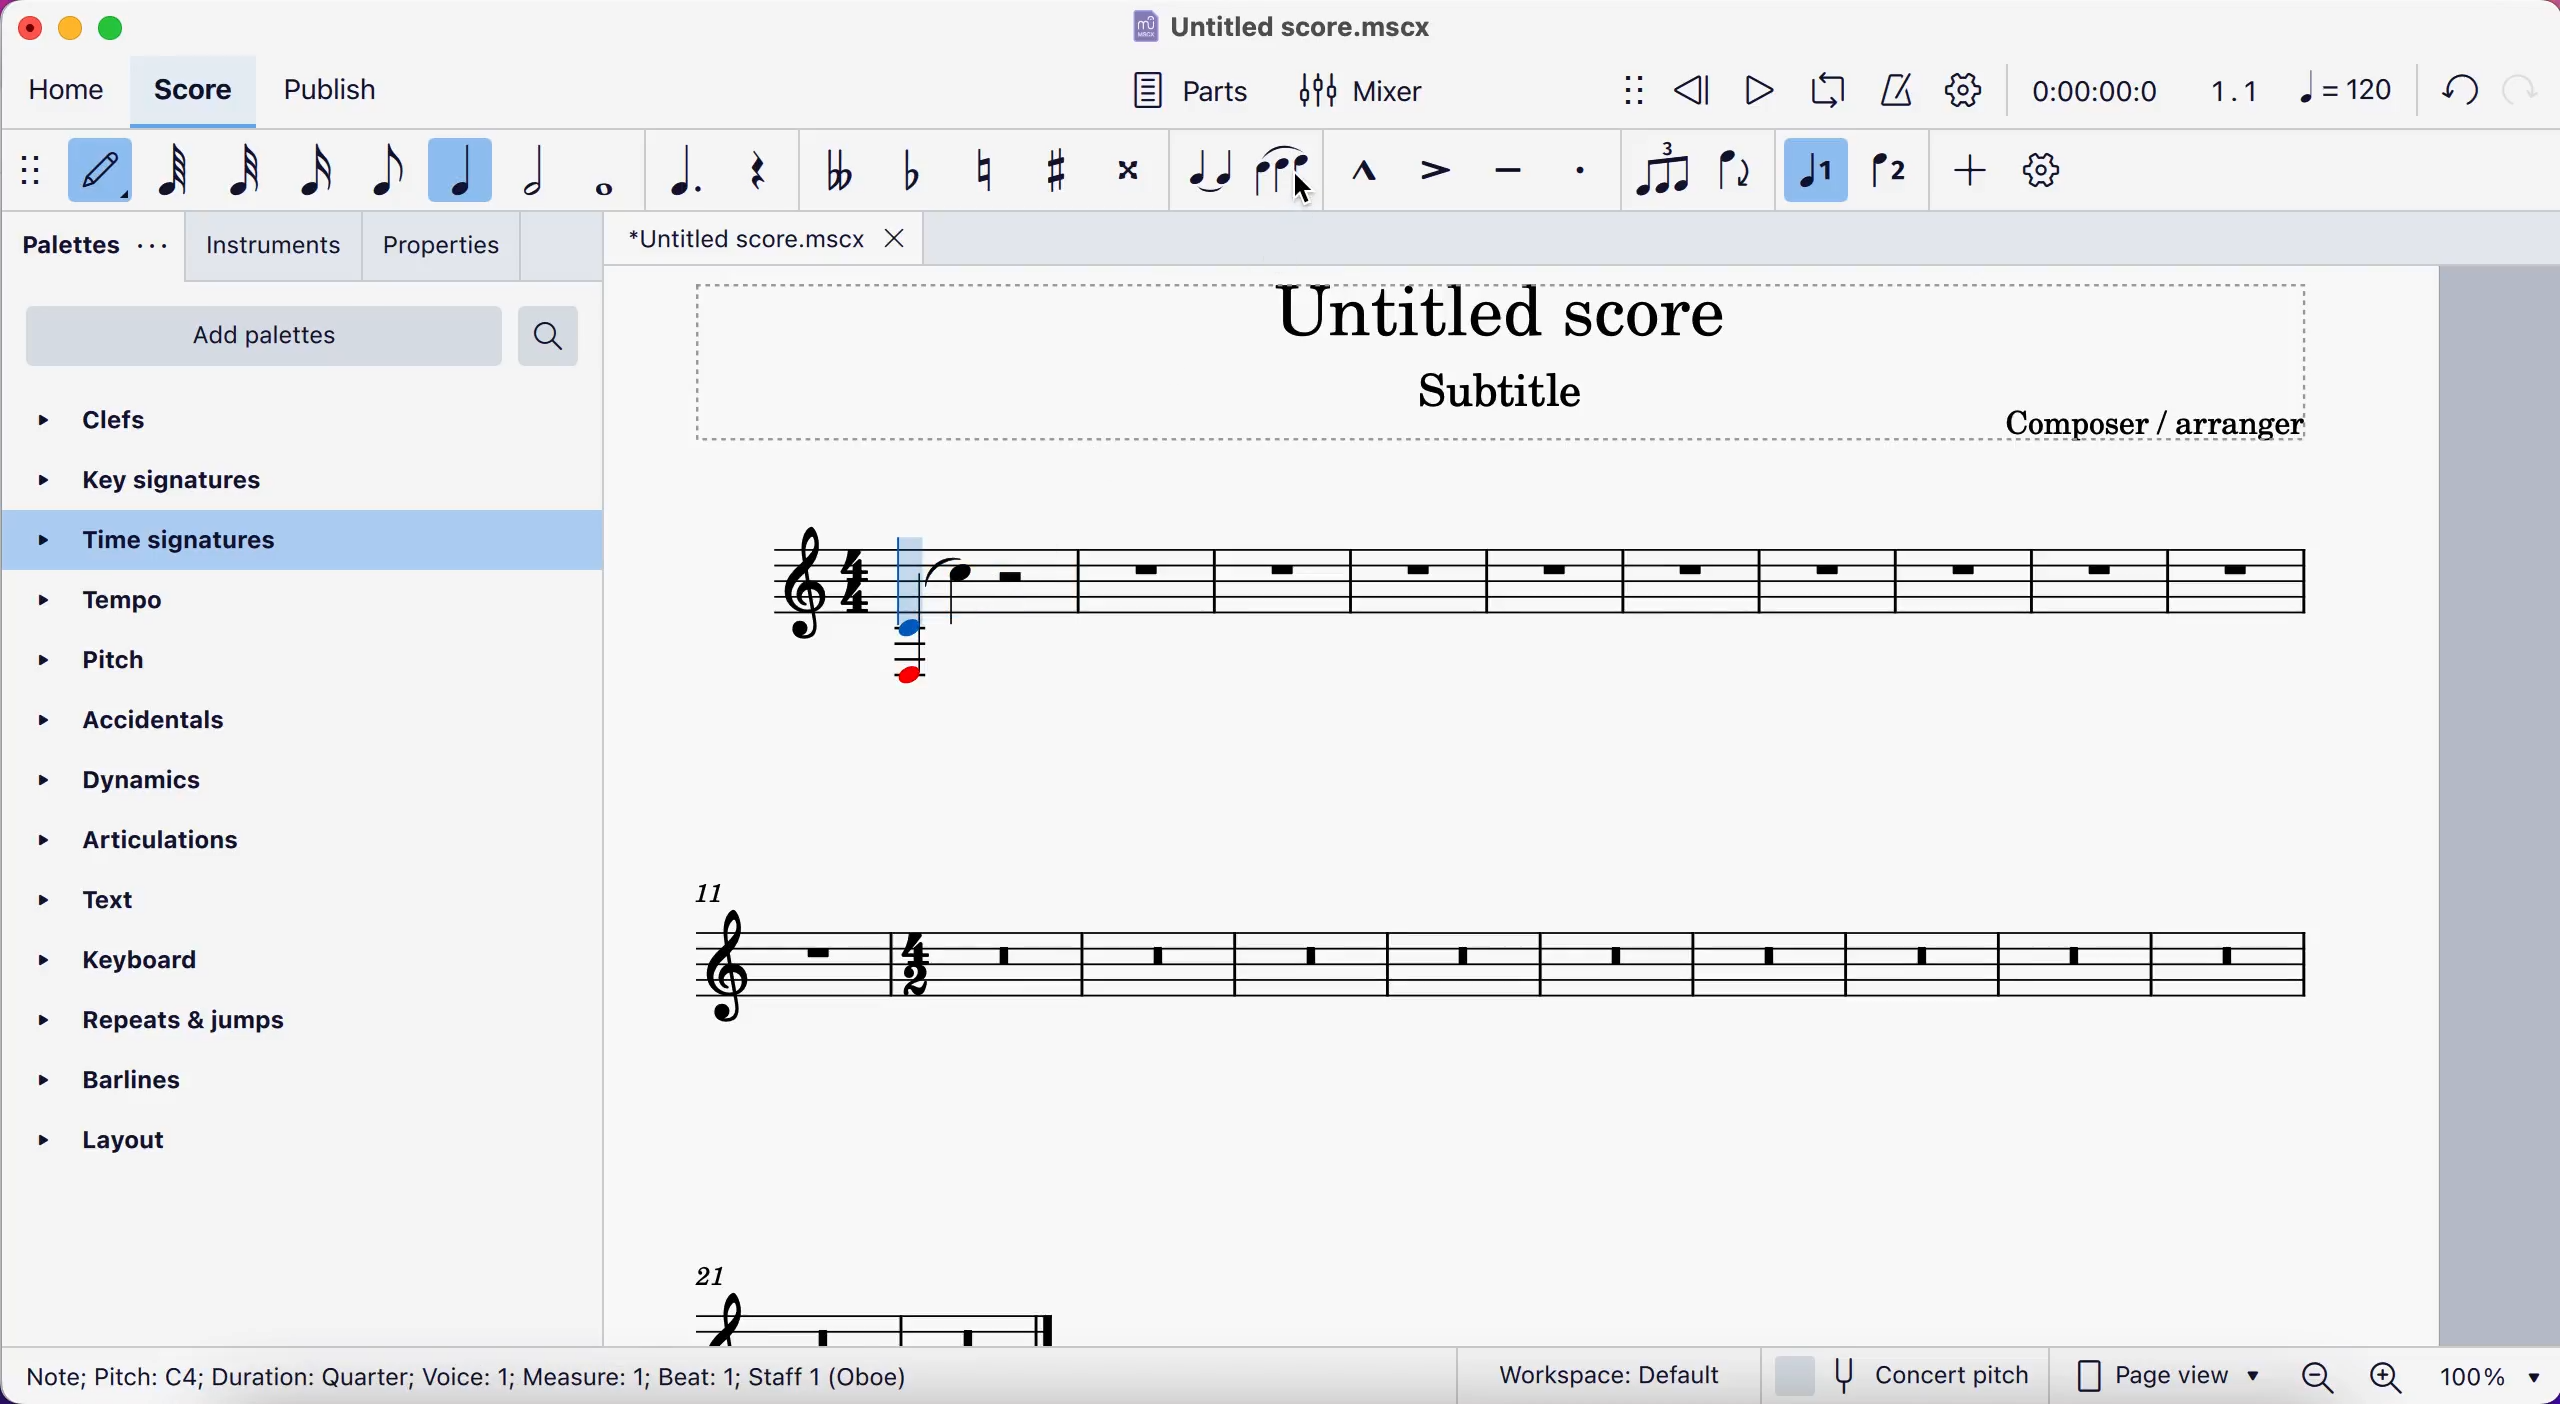  What do you see at coordinates (307, 541) in the screenshot?
I see `time signatures` at bounding box center [307, 541].